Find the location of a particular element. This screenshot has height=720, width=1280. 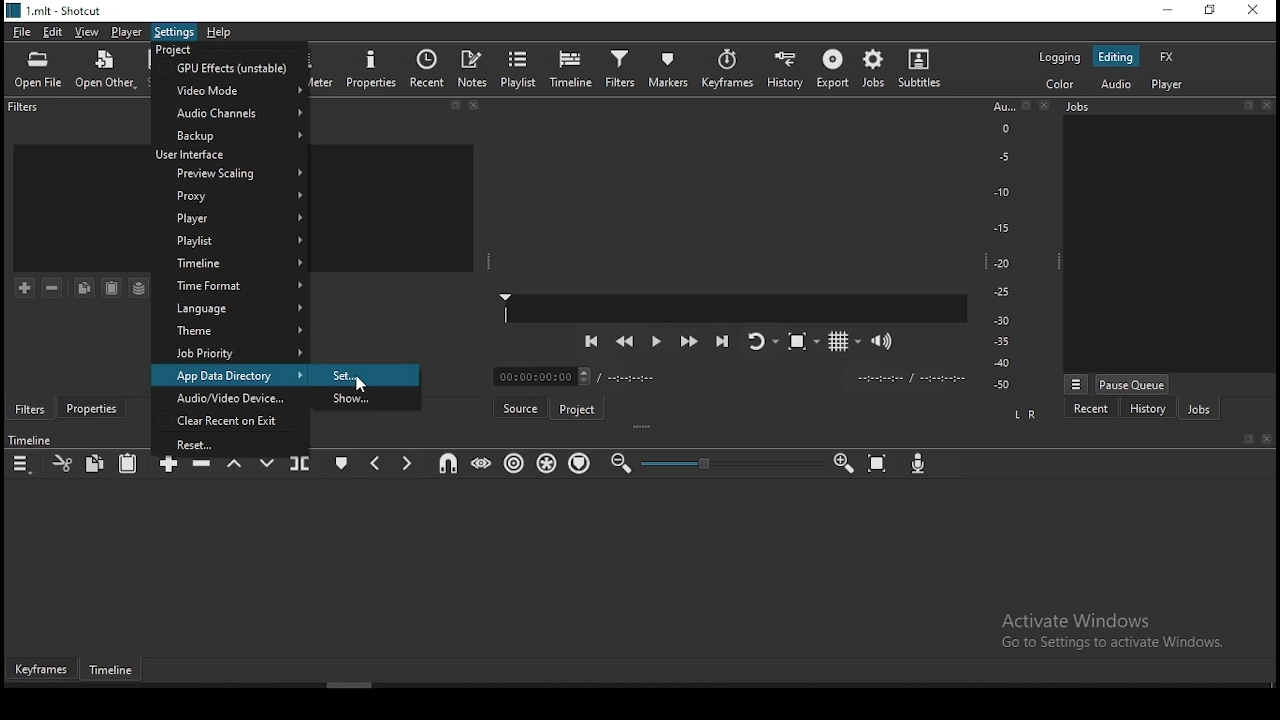

video mode is located at coordinates (230, 93).